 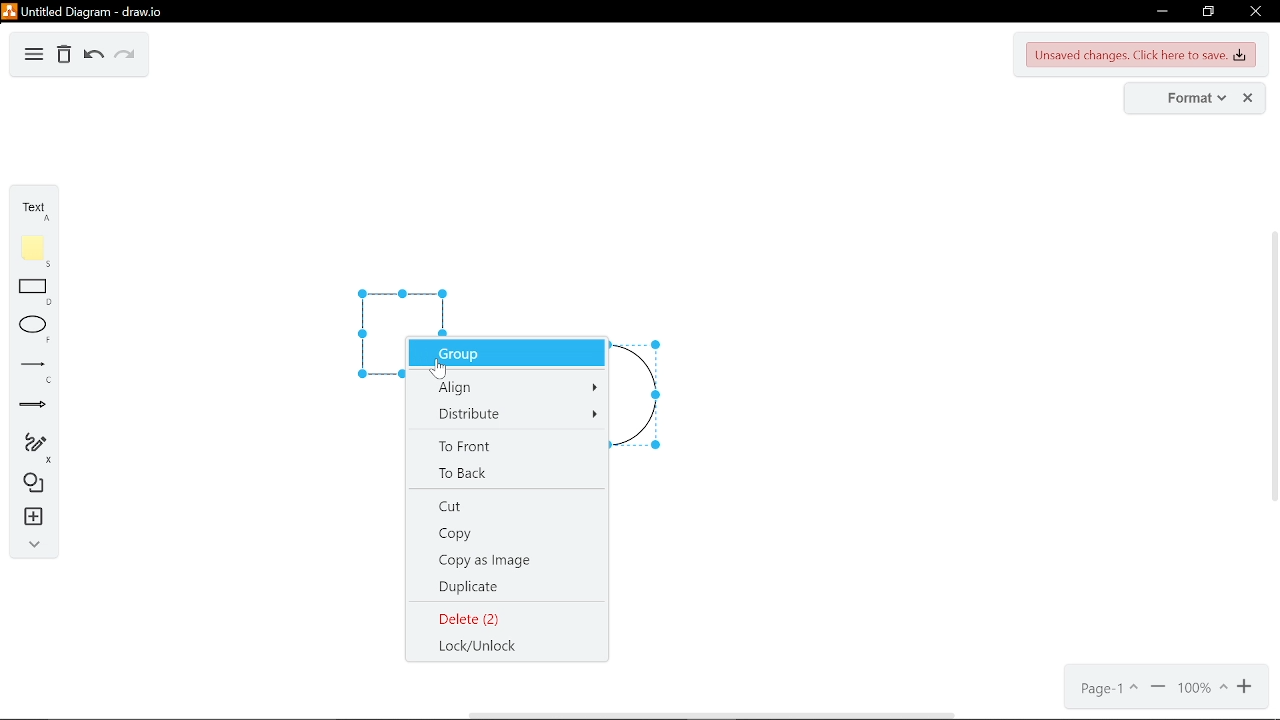 What do you see at coordinates (1104, 691) in the screenshot?
I see `current page` at bounding box center [1104, 691].